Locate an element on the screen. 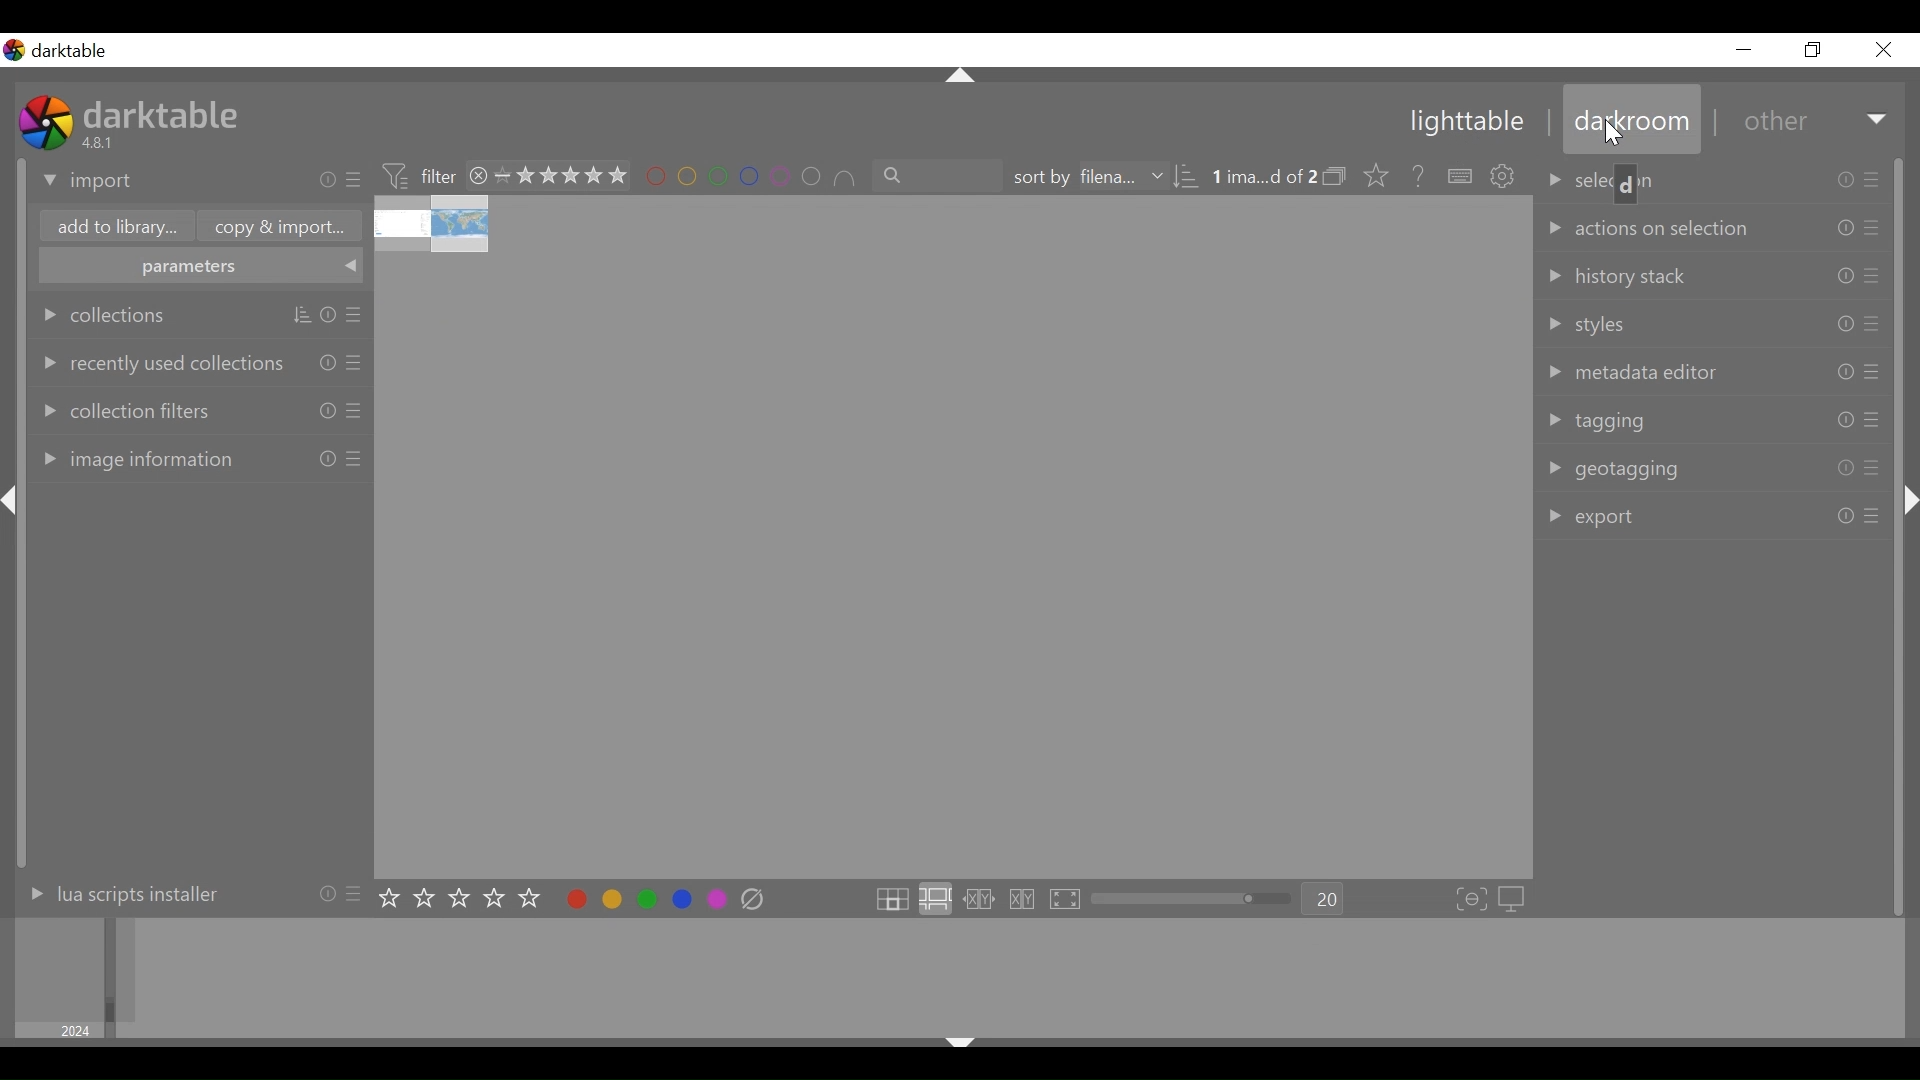 Image resolution: width=1920 pixels, height=1080 pixels. range rating is located at coordinates (549, 177).